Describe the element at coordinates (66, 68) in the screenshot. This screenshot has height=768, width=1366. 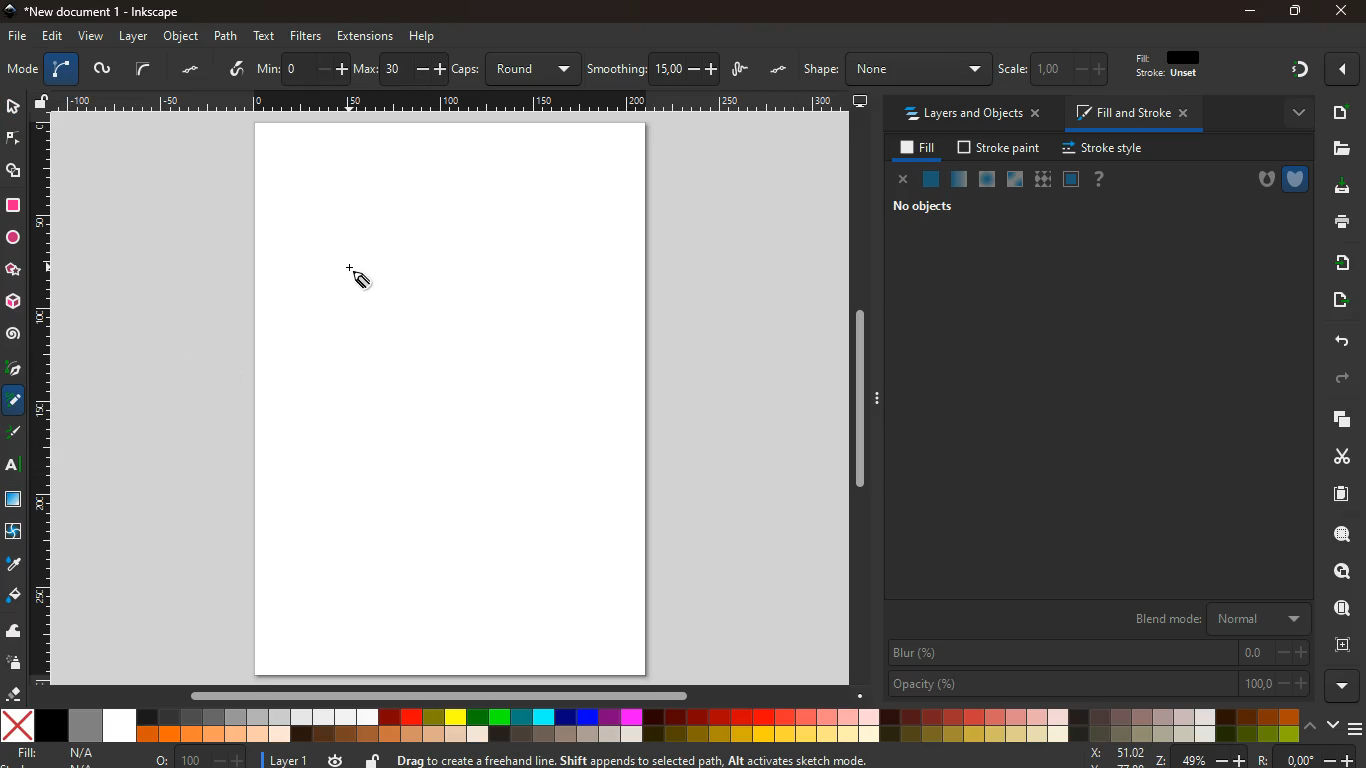
I see `layers` at that location.